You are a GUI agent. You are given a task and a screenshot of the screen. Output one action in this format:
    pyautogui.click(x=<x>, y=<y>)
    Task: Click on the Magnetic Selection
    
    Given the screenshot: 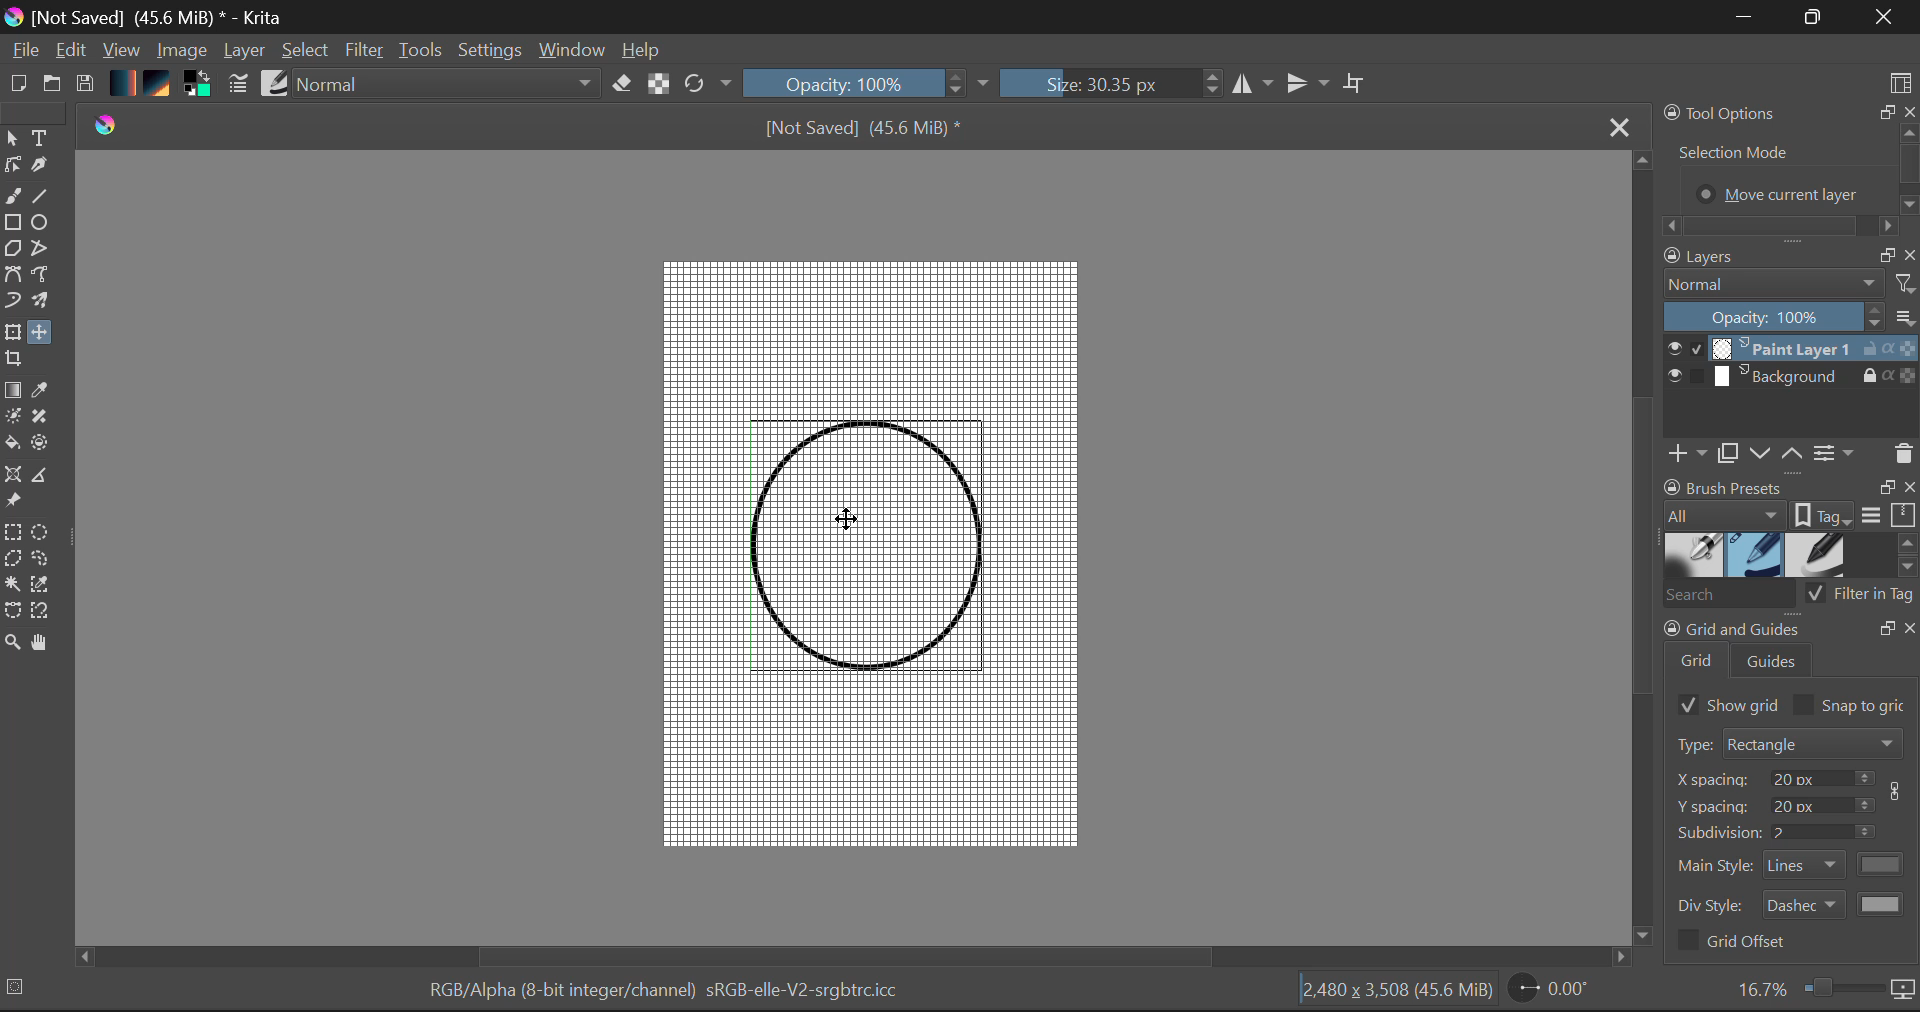 What is the action you would take?
    pyautogui.click(x=38, y=611)
    